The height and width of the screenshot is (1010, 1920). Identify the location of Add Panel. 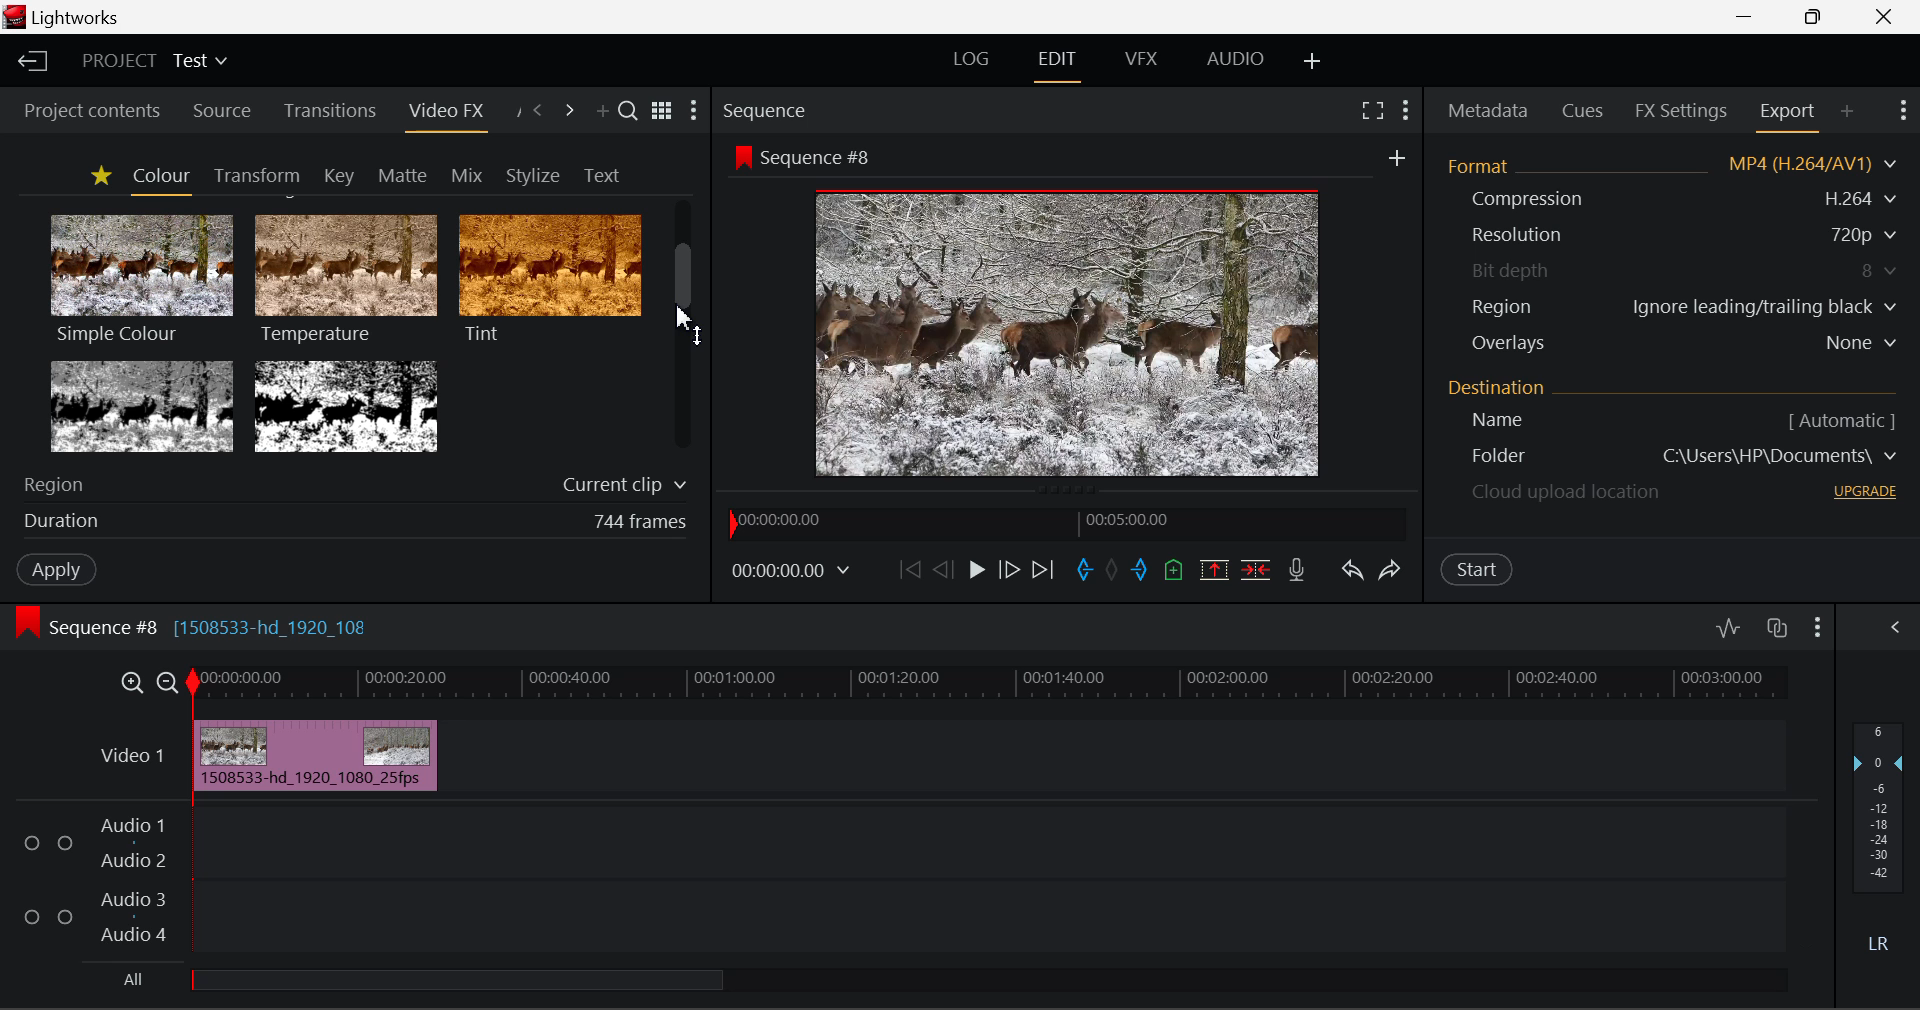
(1846, 117).